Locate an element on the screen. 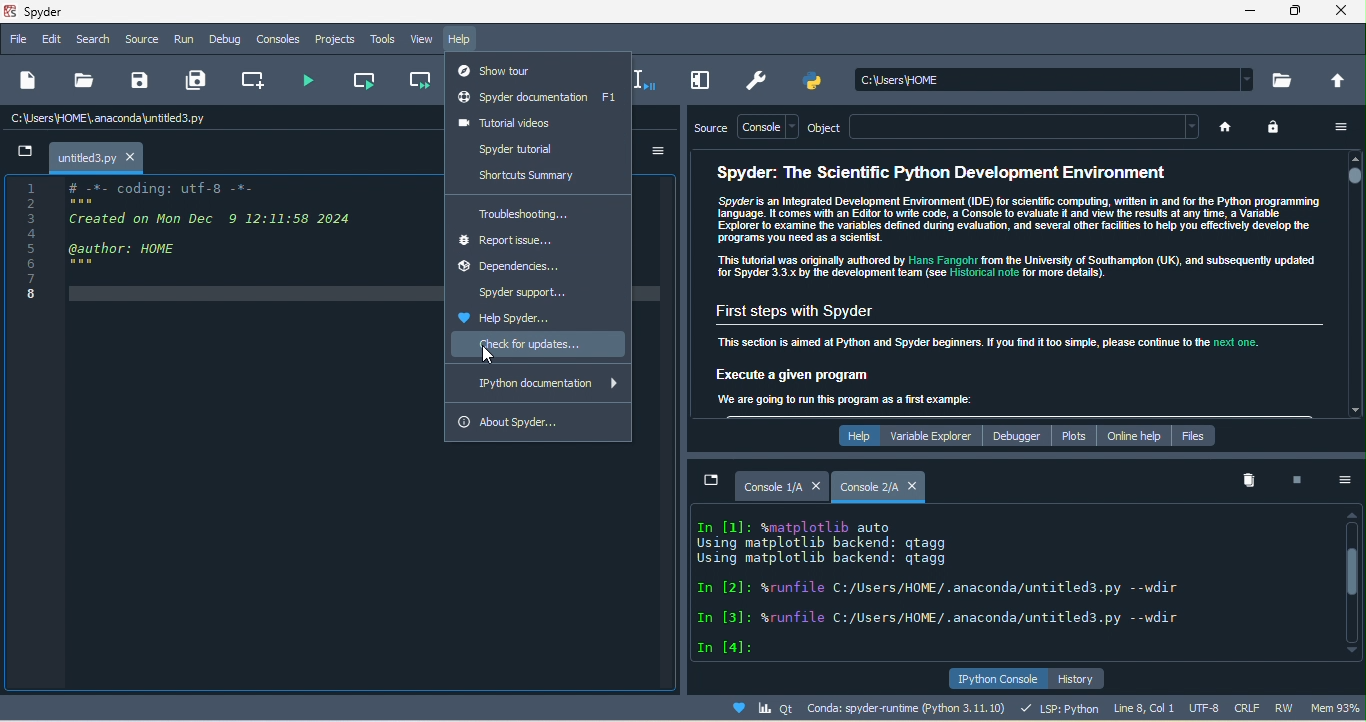 The width and height of the screenshot is (1366, 722). history is located at coordinates (1089, 677).